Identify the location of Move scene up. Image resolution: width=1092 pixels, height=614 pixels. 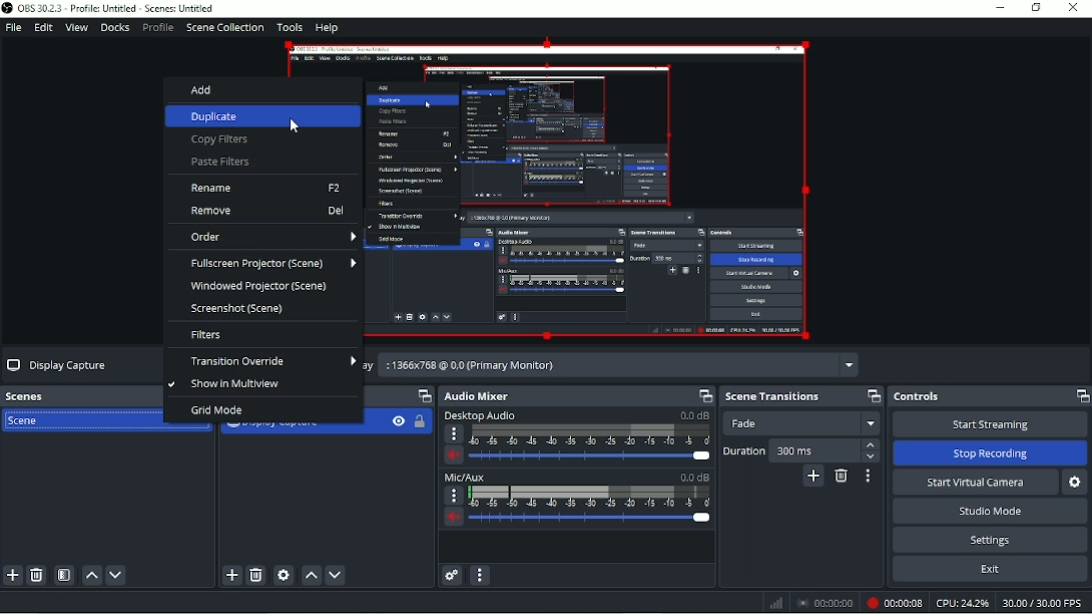
(92, 576).